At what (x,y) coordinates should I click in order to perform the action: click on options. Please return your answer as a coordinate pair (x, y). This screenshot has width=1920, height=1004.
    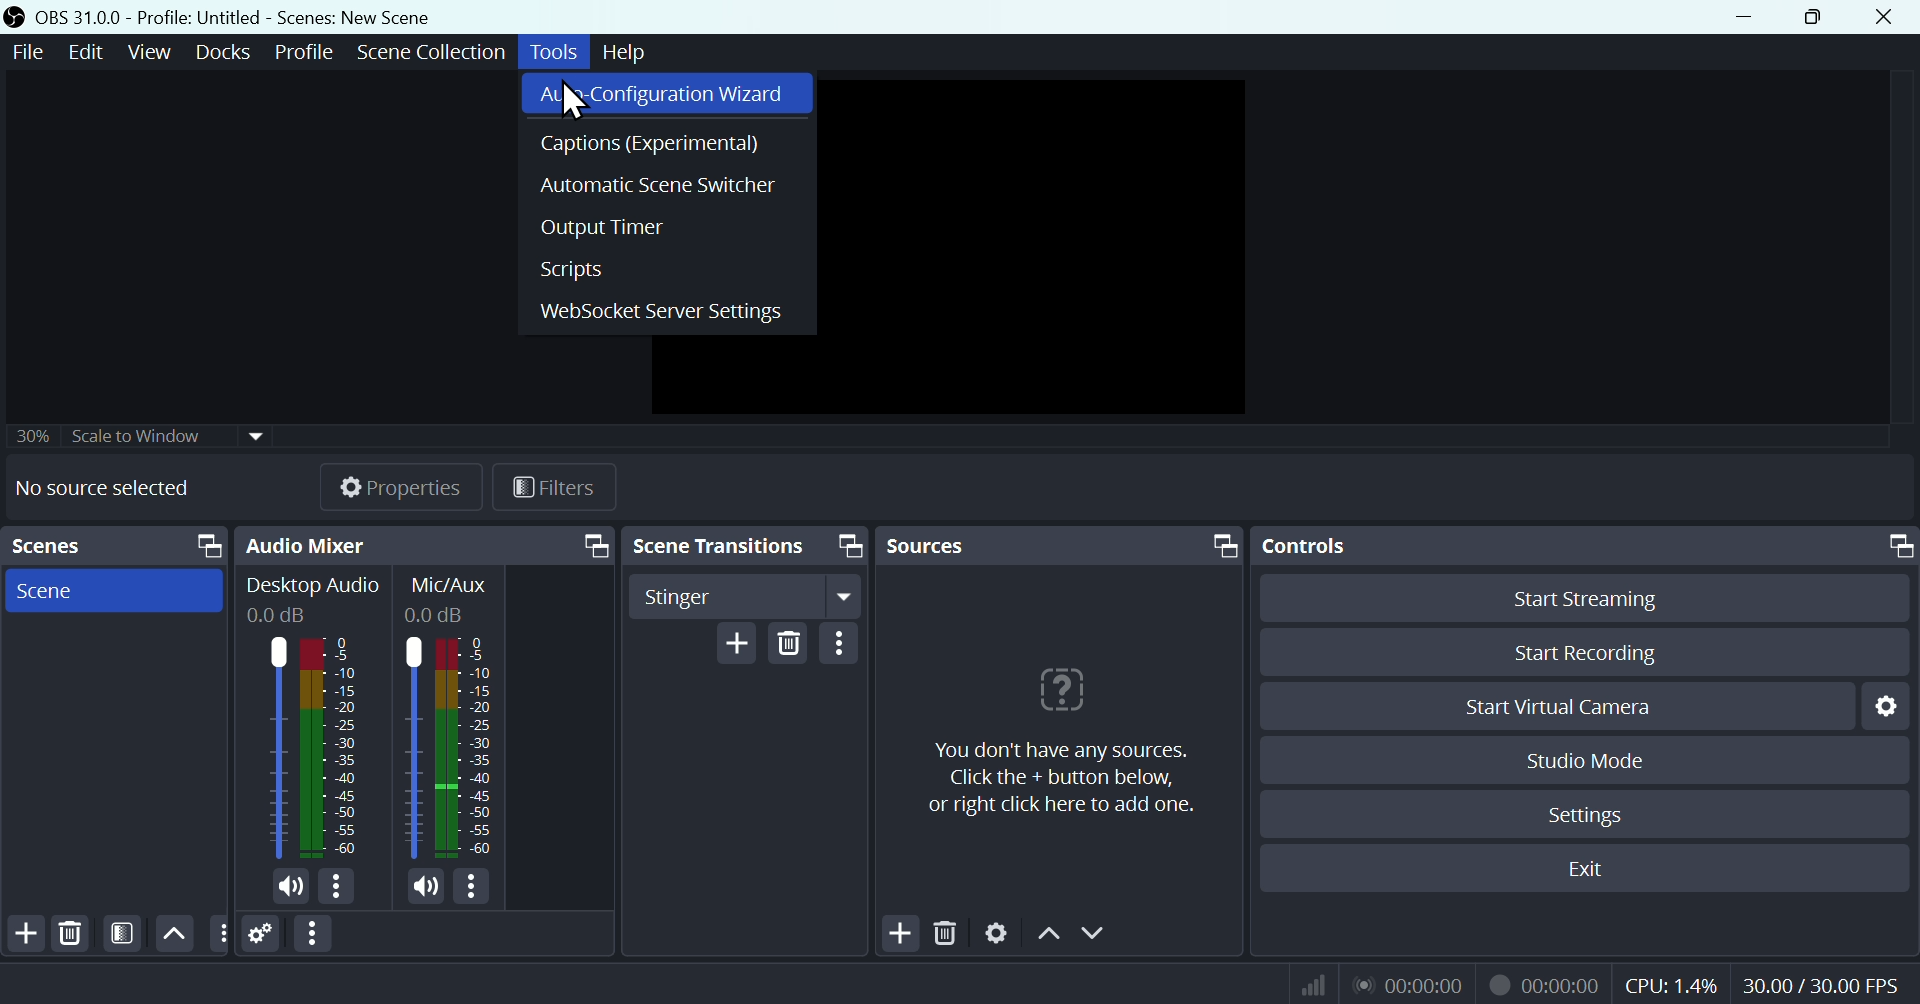
    Looking at the image, I should click on (218, 932).